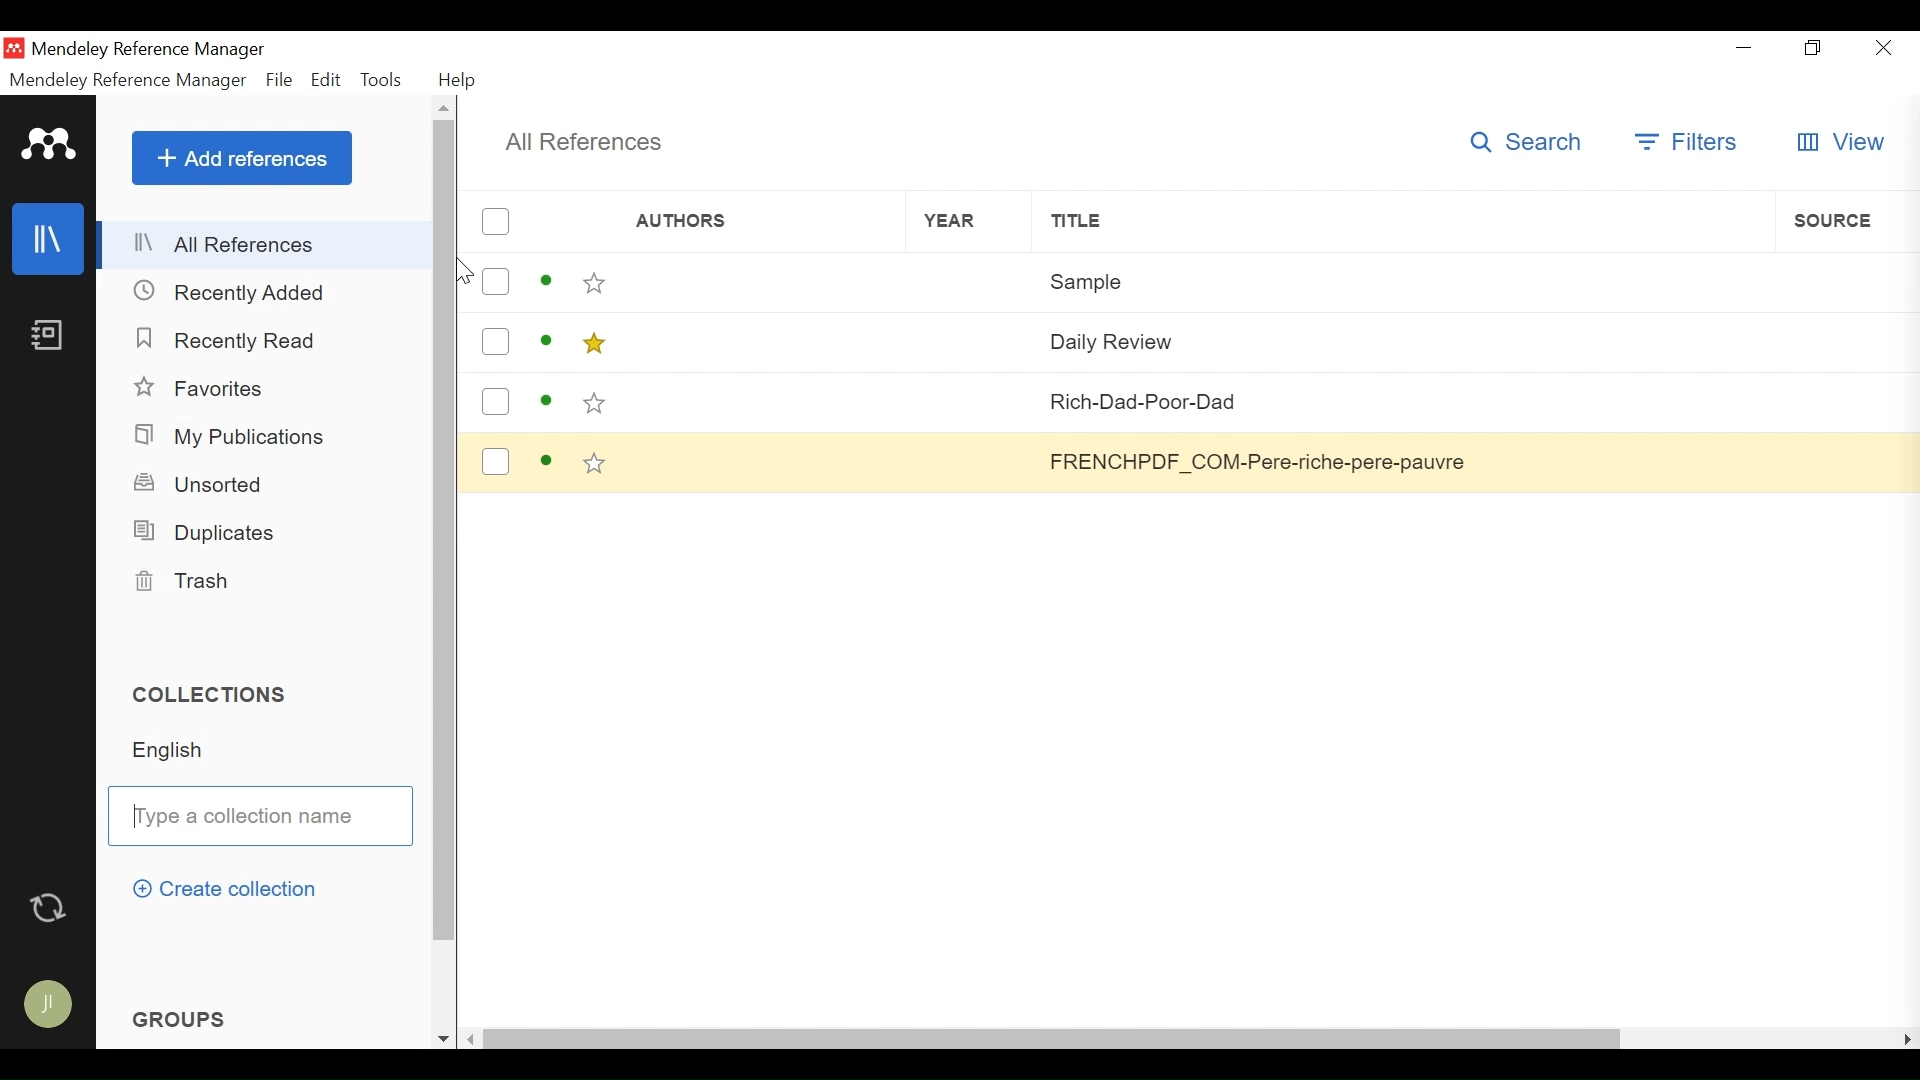  I want to click on Cursor, so click(462, 269).